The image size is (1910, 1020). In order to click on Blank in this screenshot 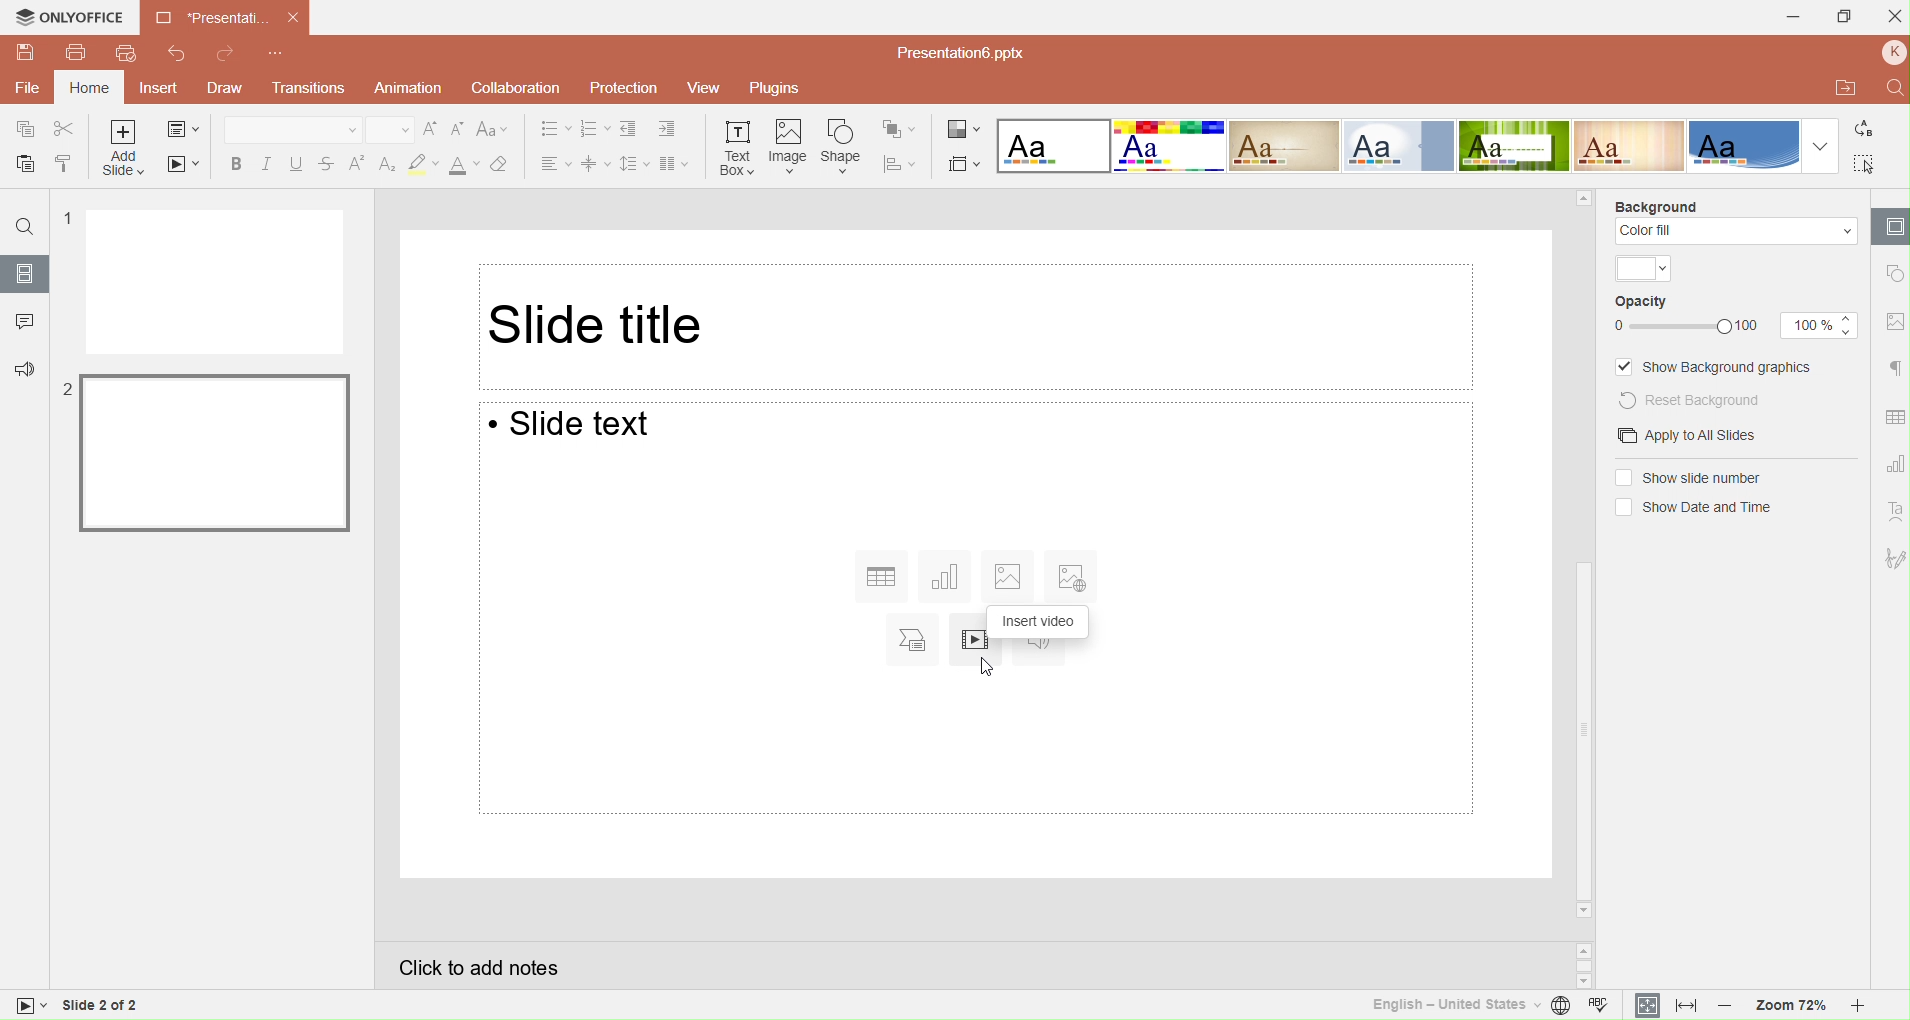, I will do `click(1053, 146)`.